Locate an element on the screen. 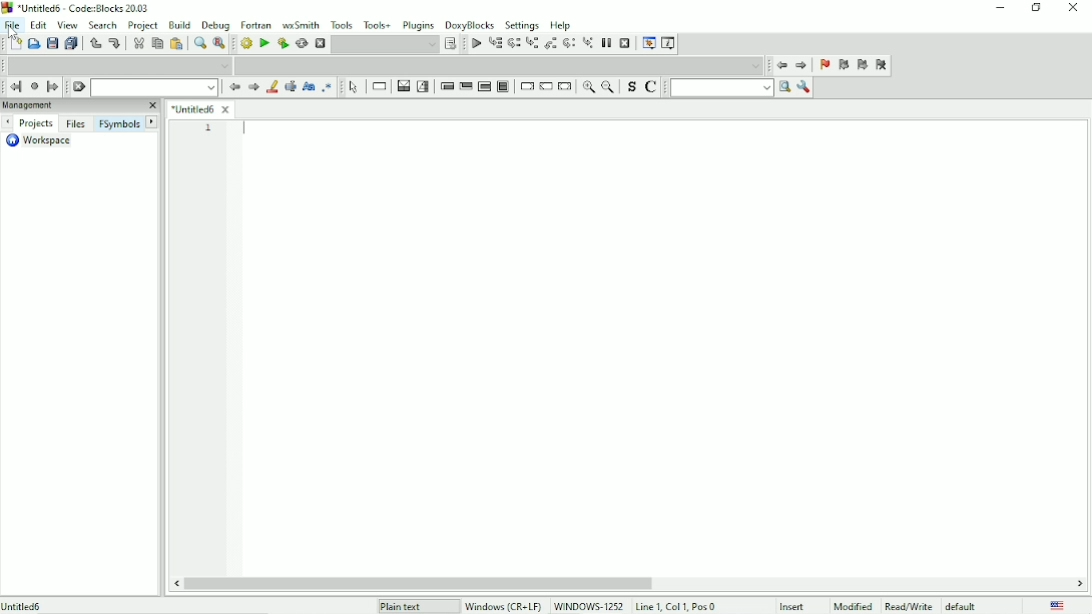 This screenshot has width=1092, height=614. Toggle comments is located at coordinates (652, 87).